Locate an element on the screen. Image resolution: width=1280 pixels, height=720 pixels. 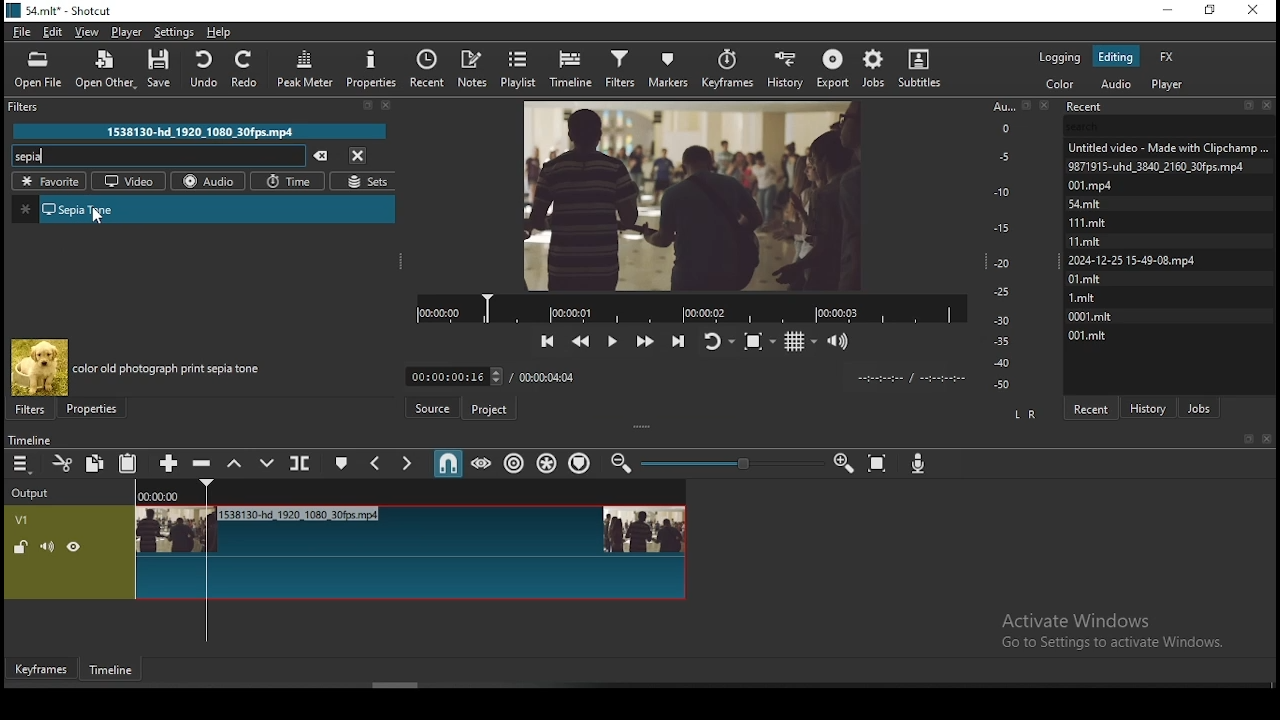
filters is located at coordinates (30, 411).